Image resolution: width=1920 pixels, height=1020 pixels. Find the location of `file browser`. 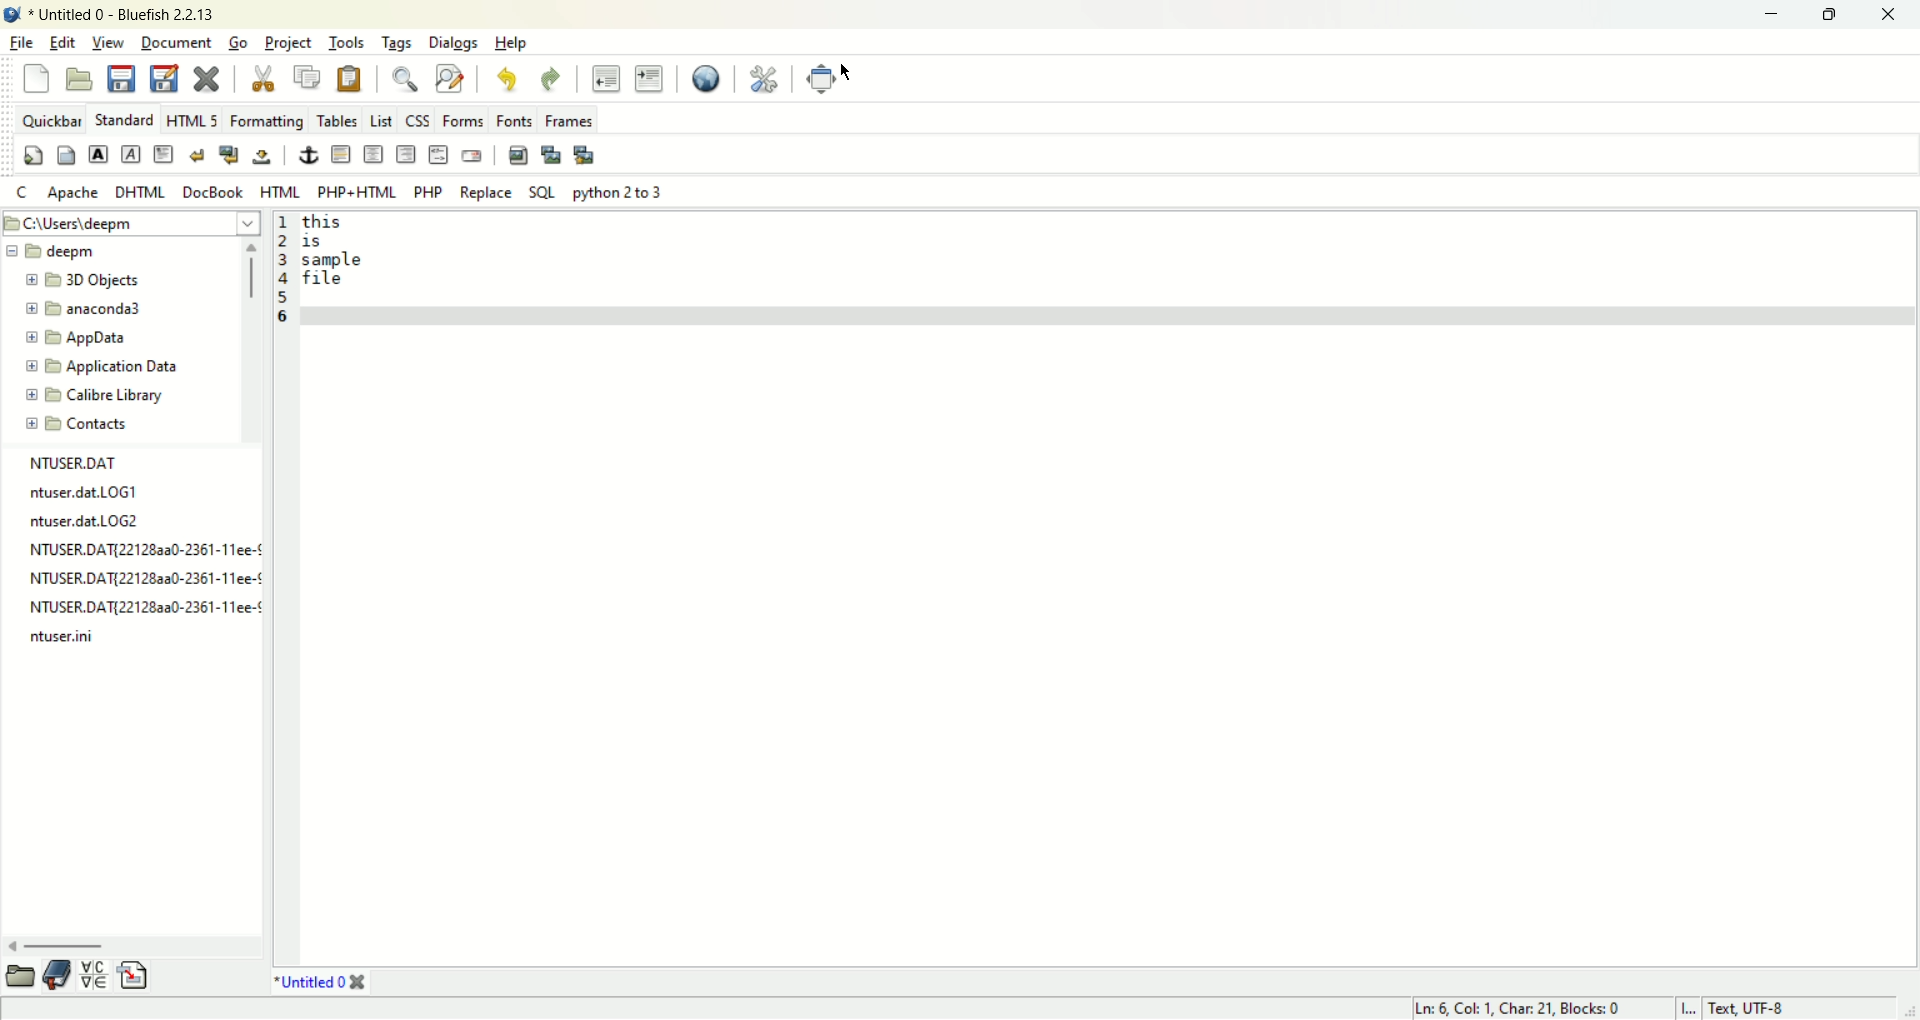

file browser is located at coordinates (17, 980).